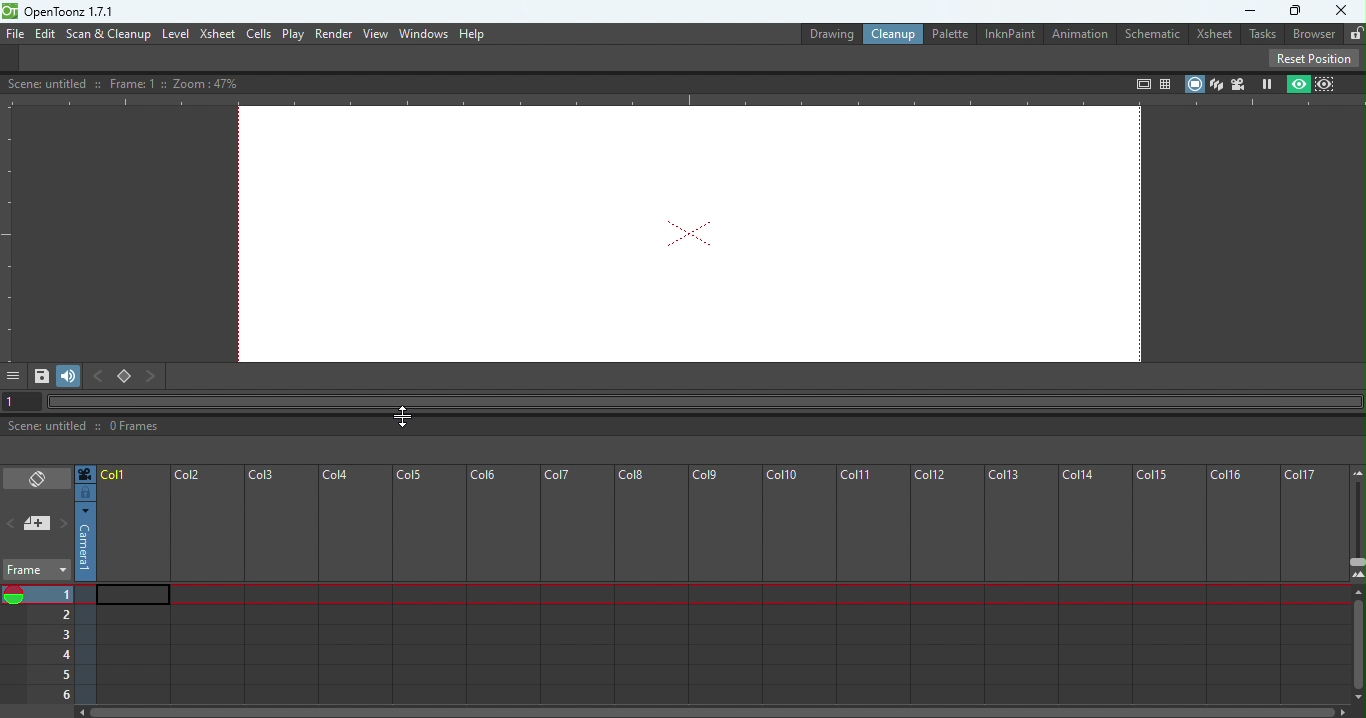 Image resolution: width=1366 pixels, height=718 pixels. What do you see at coordinates (86, 473) in the screenshot?
I see `Click to select camera` at bounding box center [86, 473].